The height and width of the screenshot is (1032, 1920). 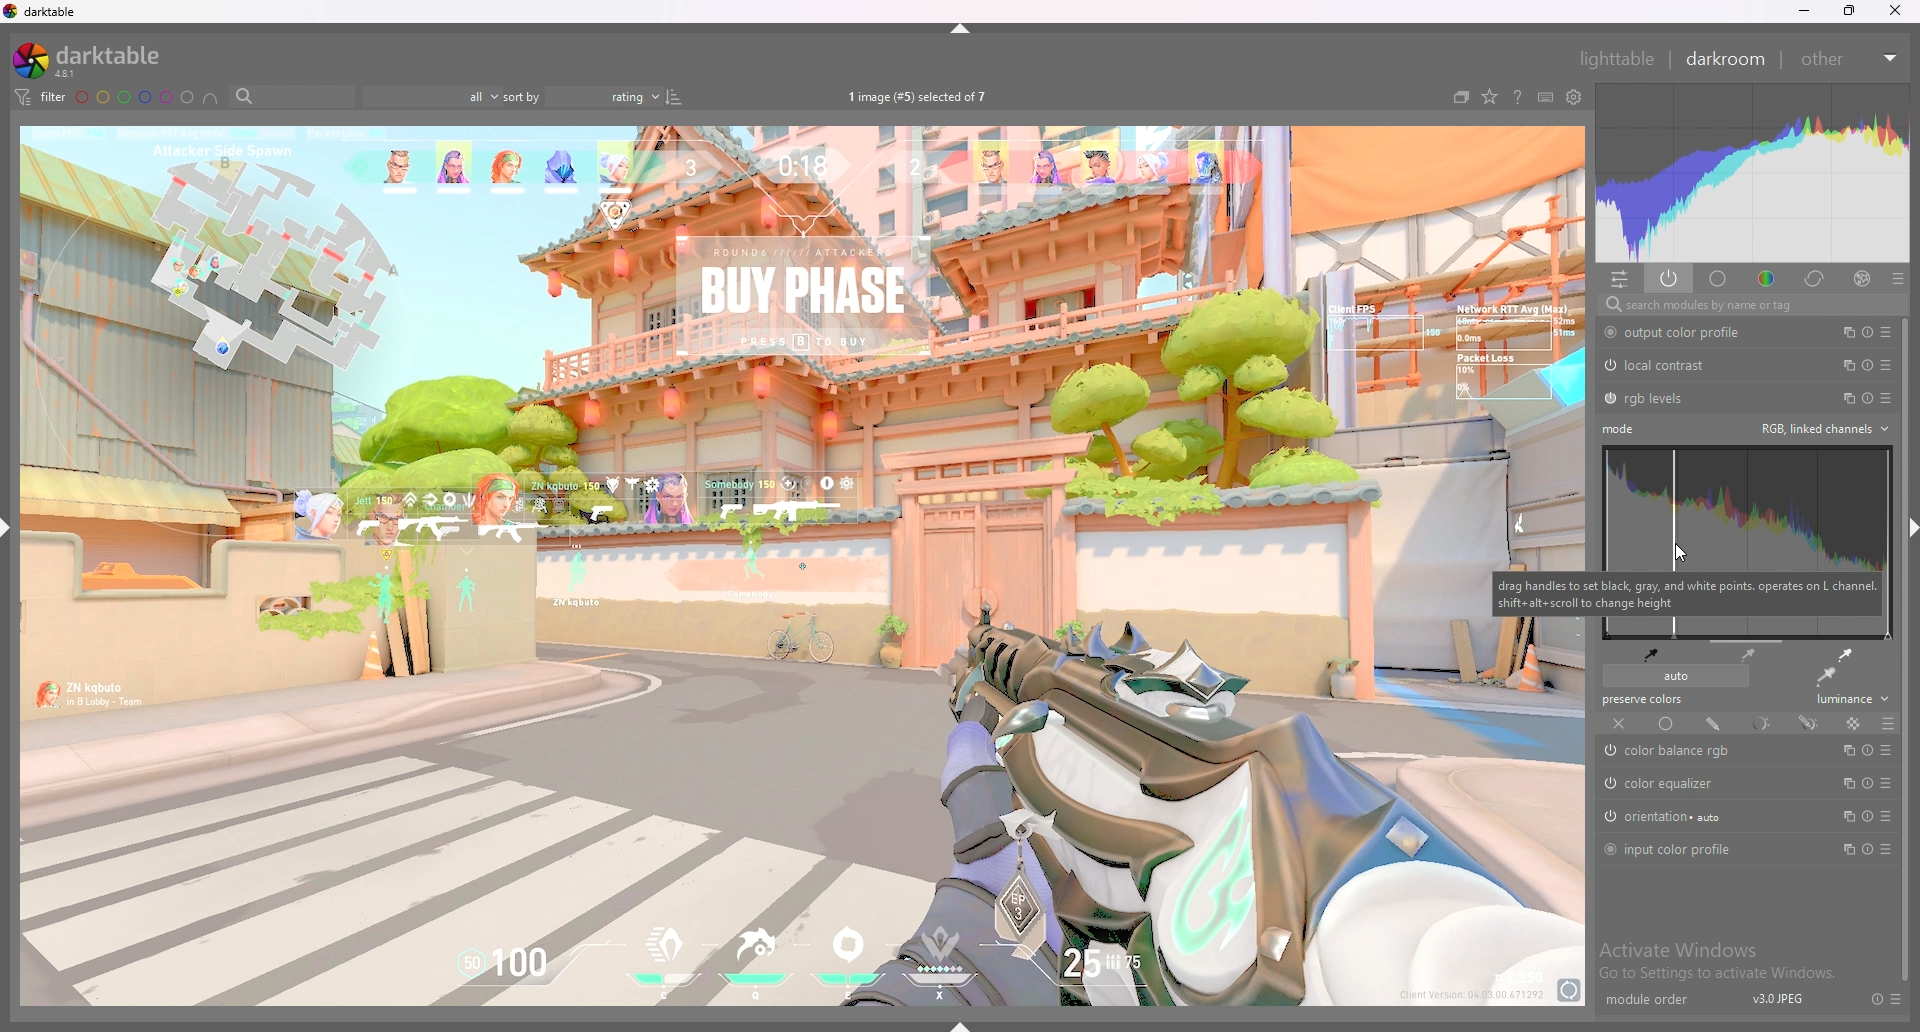 What do you see at coordinates (12, 526) in the screenshot?
I see `hide` at bounding box center [12, 526].